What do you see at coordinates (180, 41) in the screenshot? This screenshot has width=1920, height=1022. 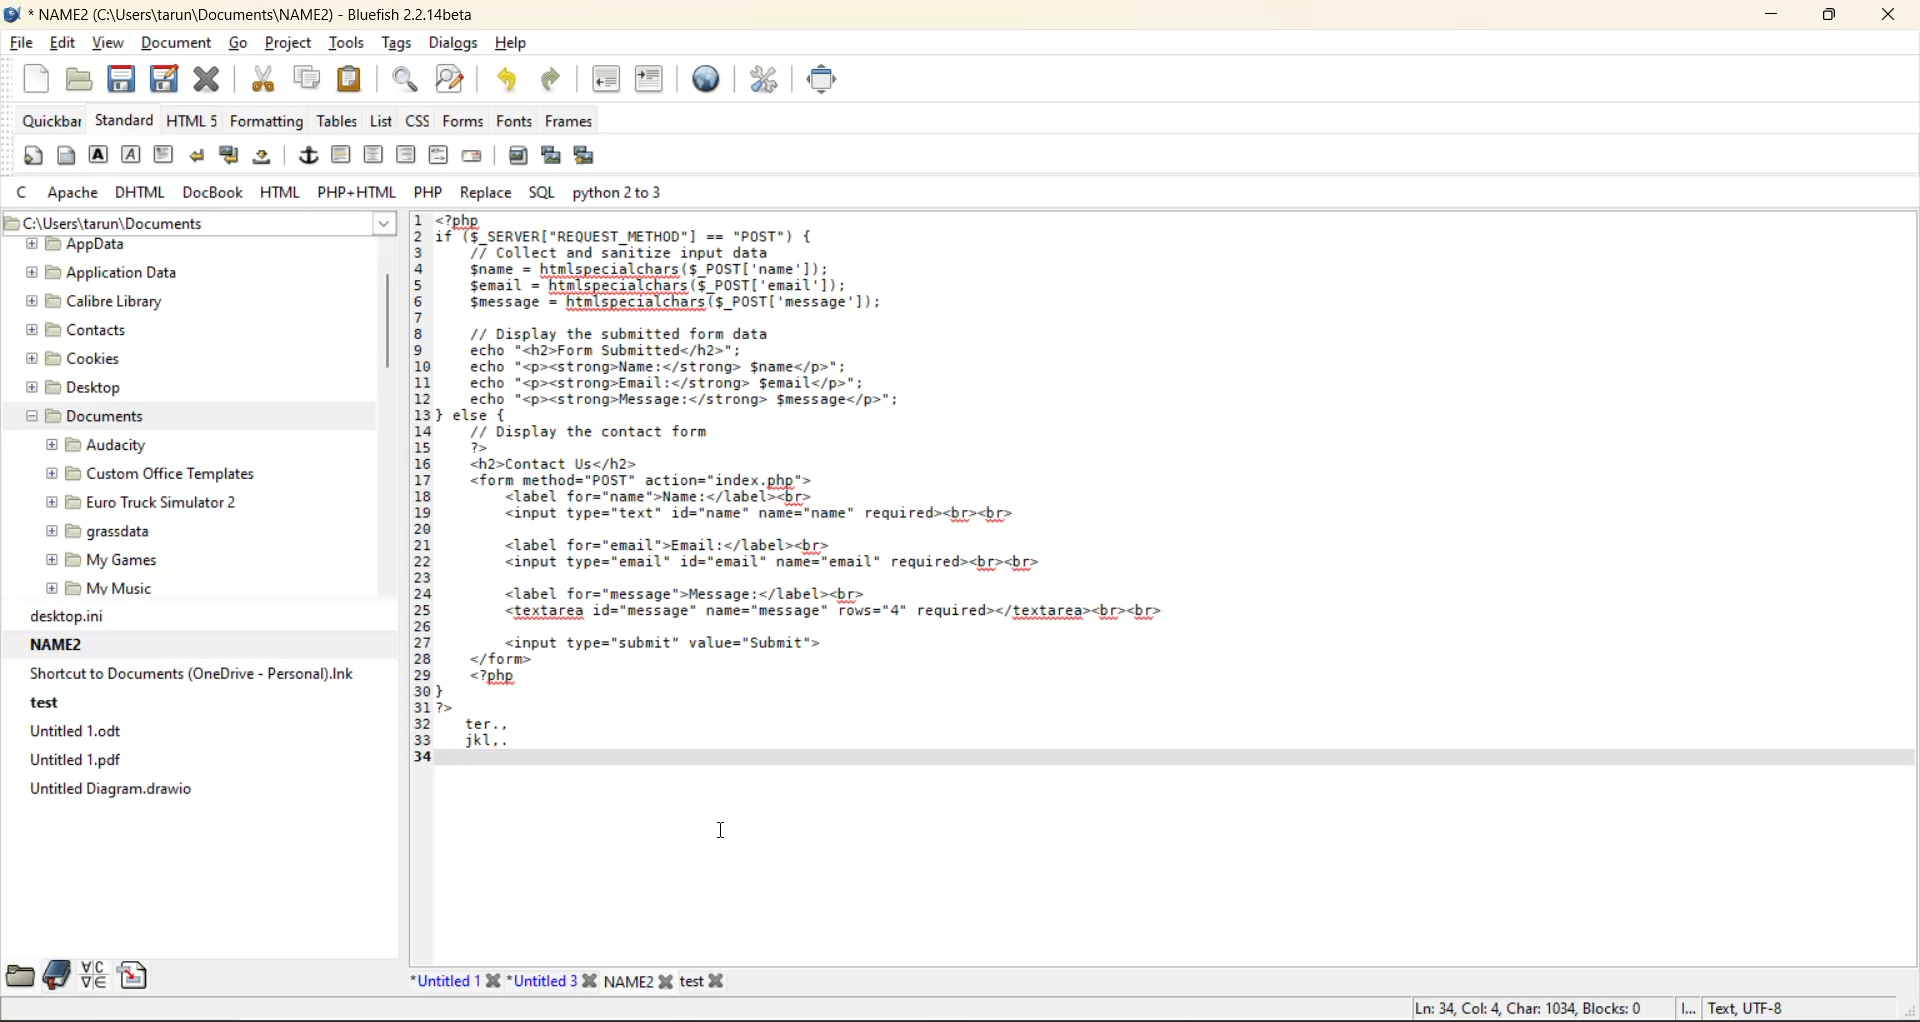 I see `document` at bounding box center [180, 41].